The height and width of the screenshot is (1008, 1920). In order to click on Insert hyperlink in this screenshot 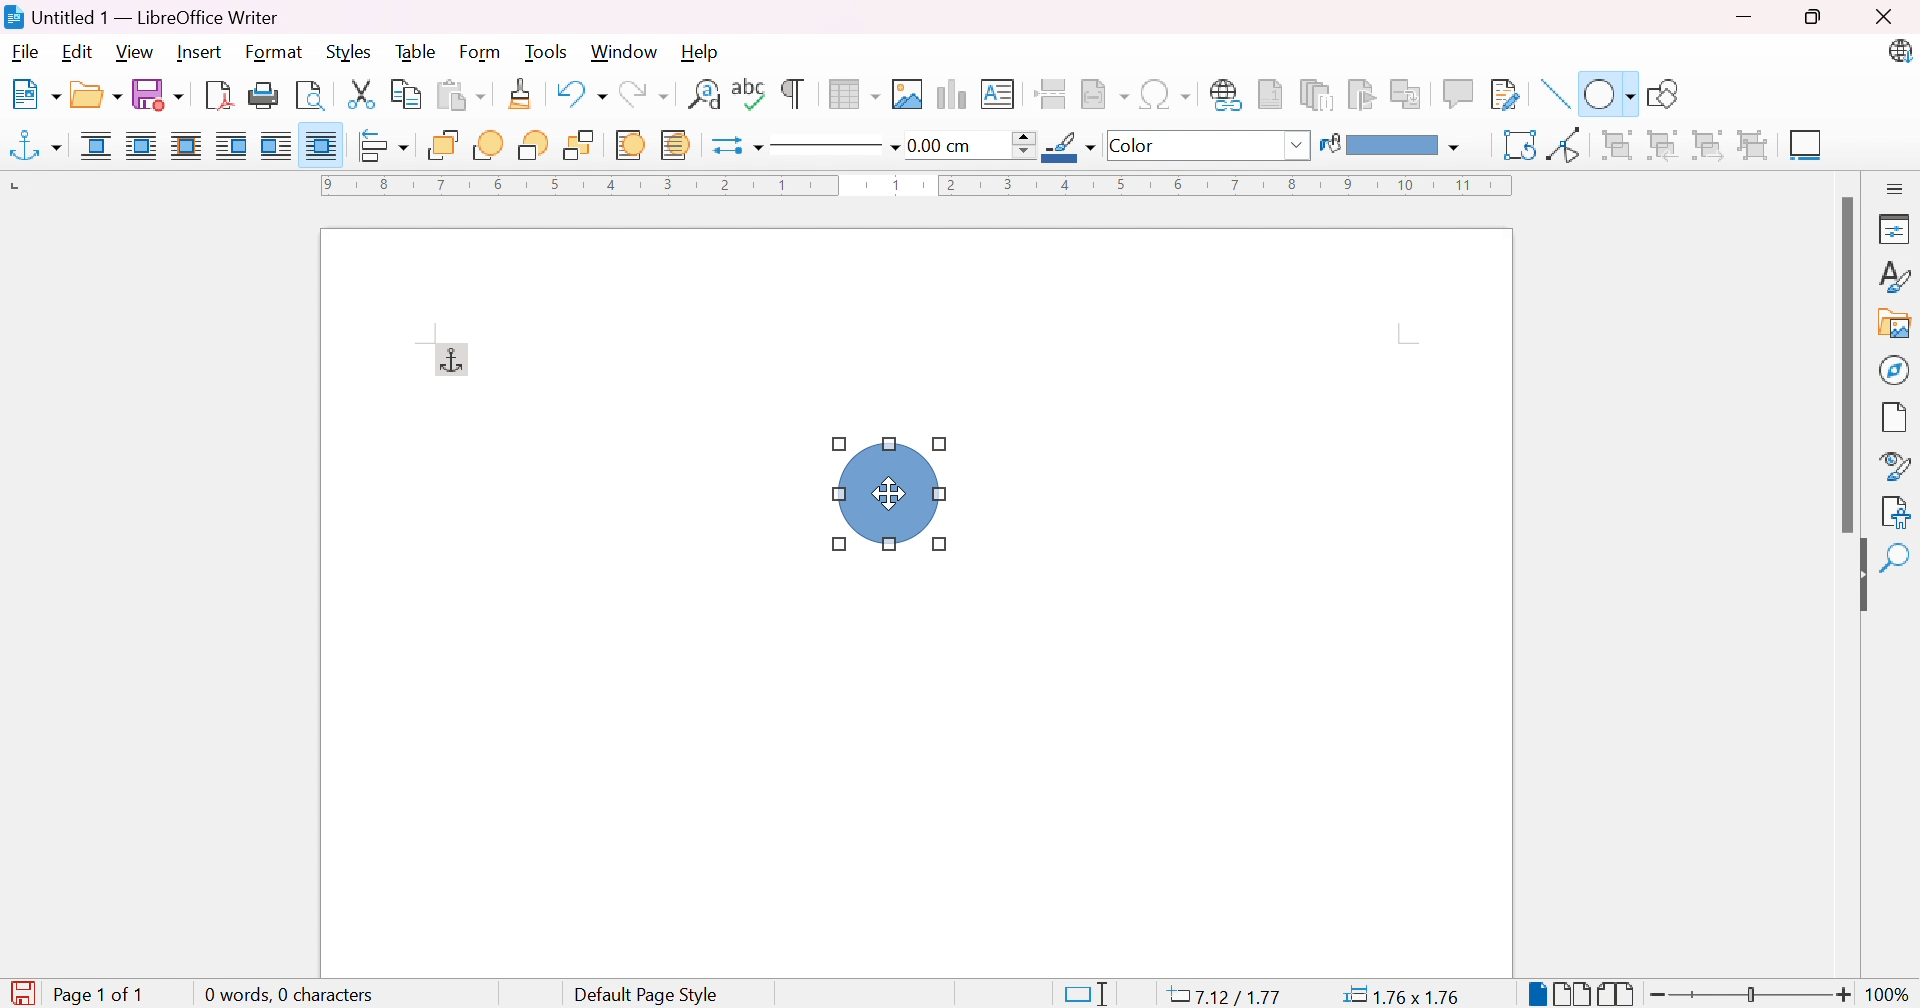, I will do `click(1227, 94)`.